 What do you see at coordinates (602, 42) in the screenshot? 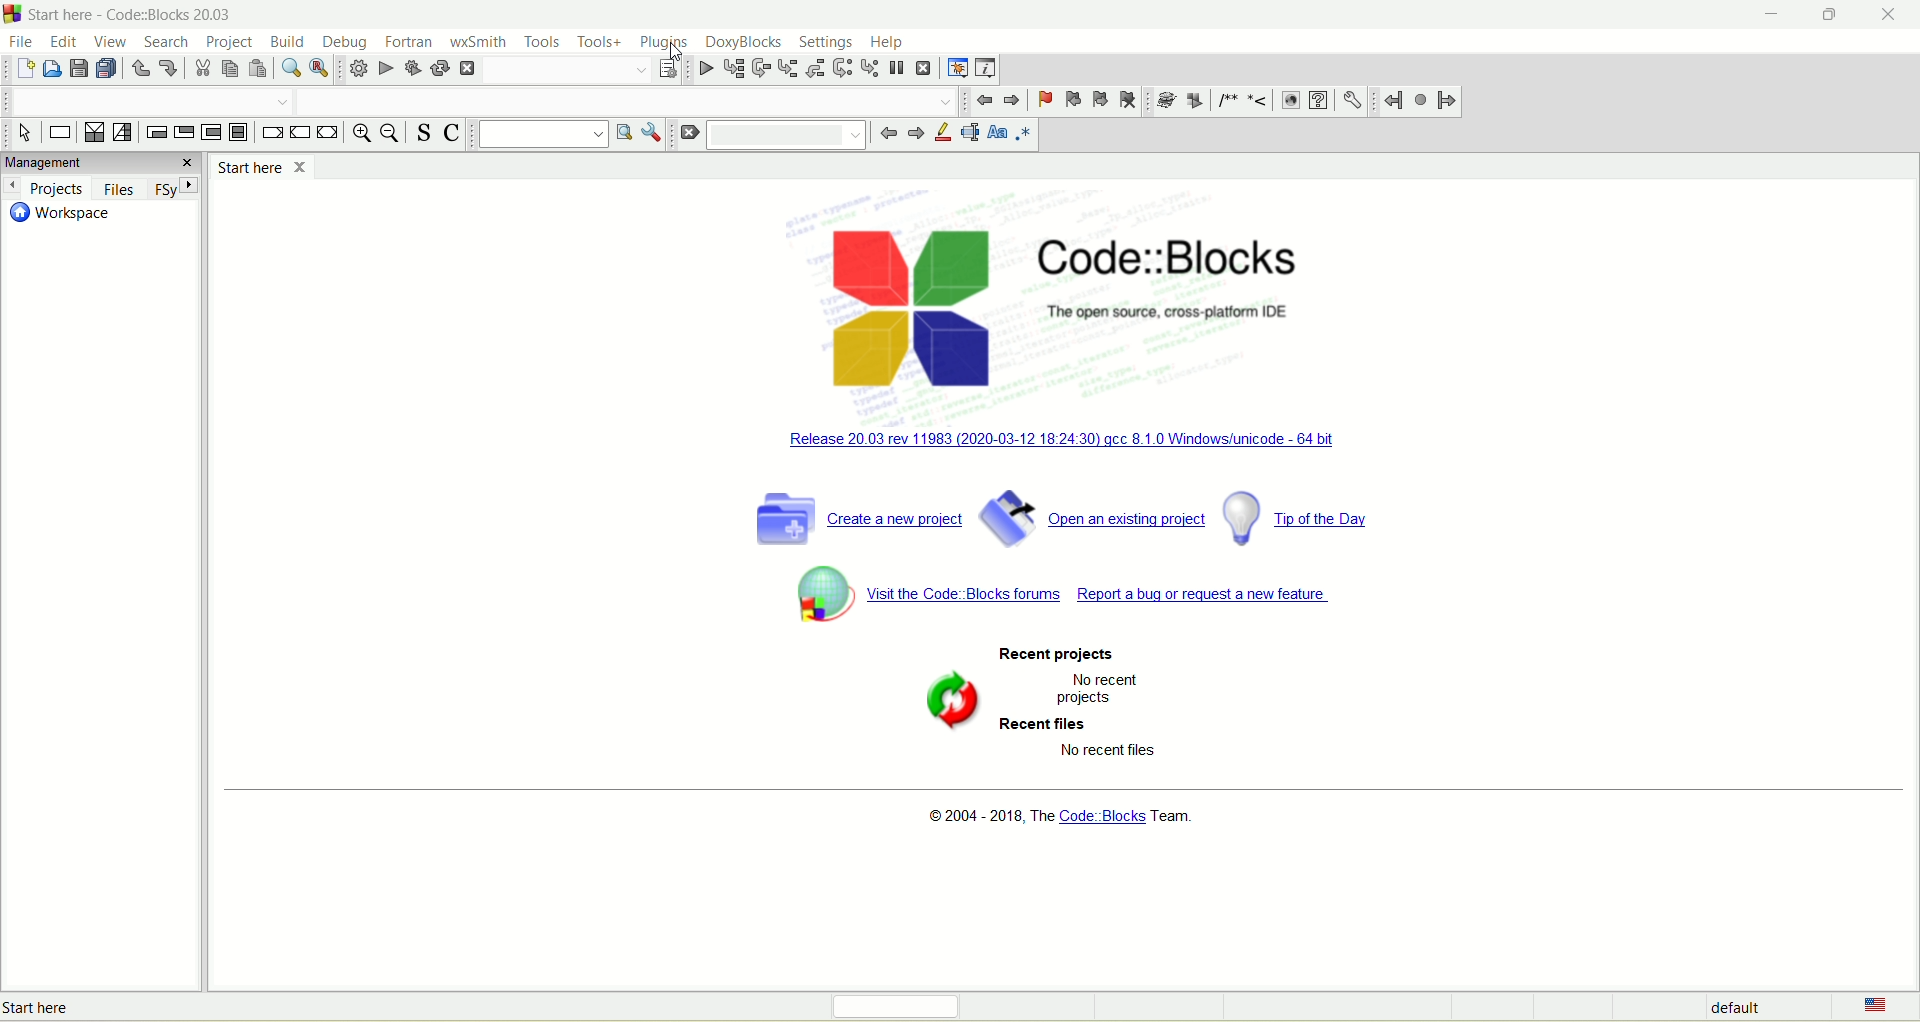
I see `tools+` at bounding box center [602, 42].